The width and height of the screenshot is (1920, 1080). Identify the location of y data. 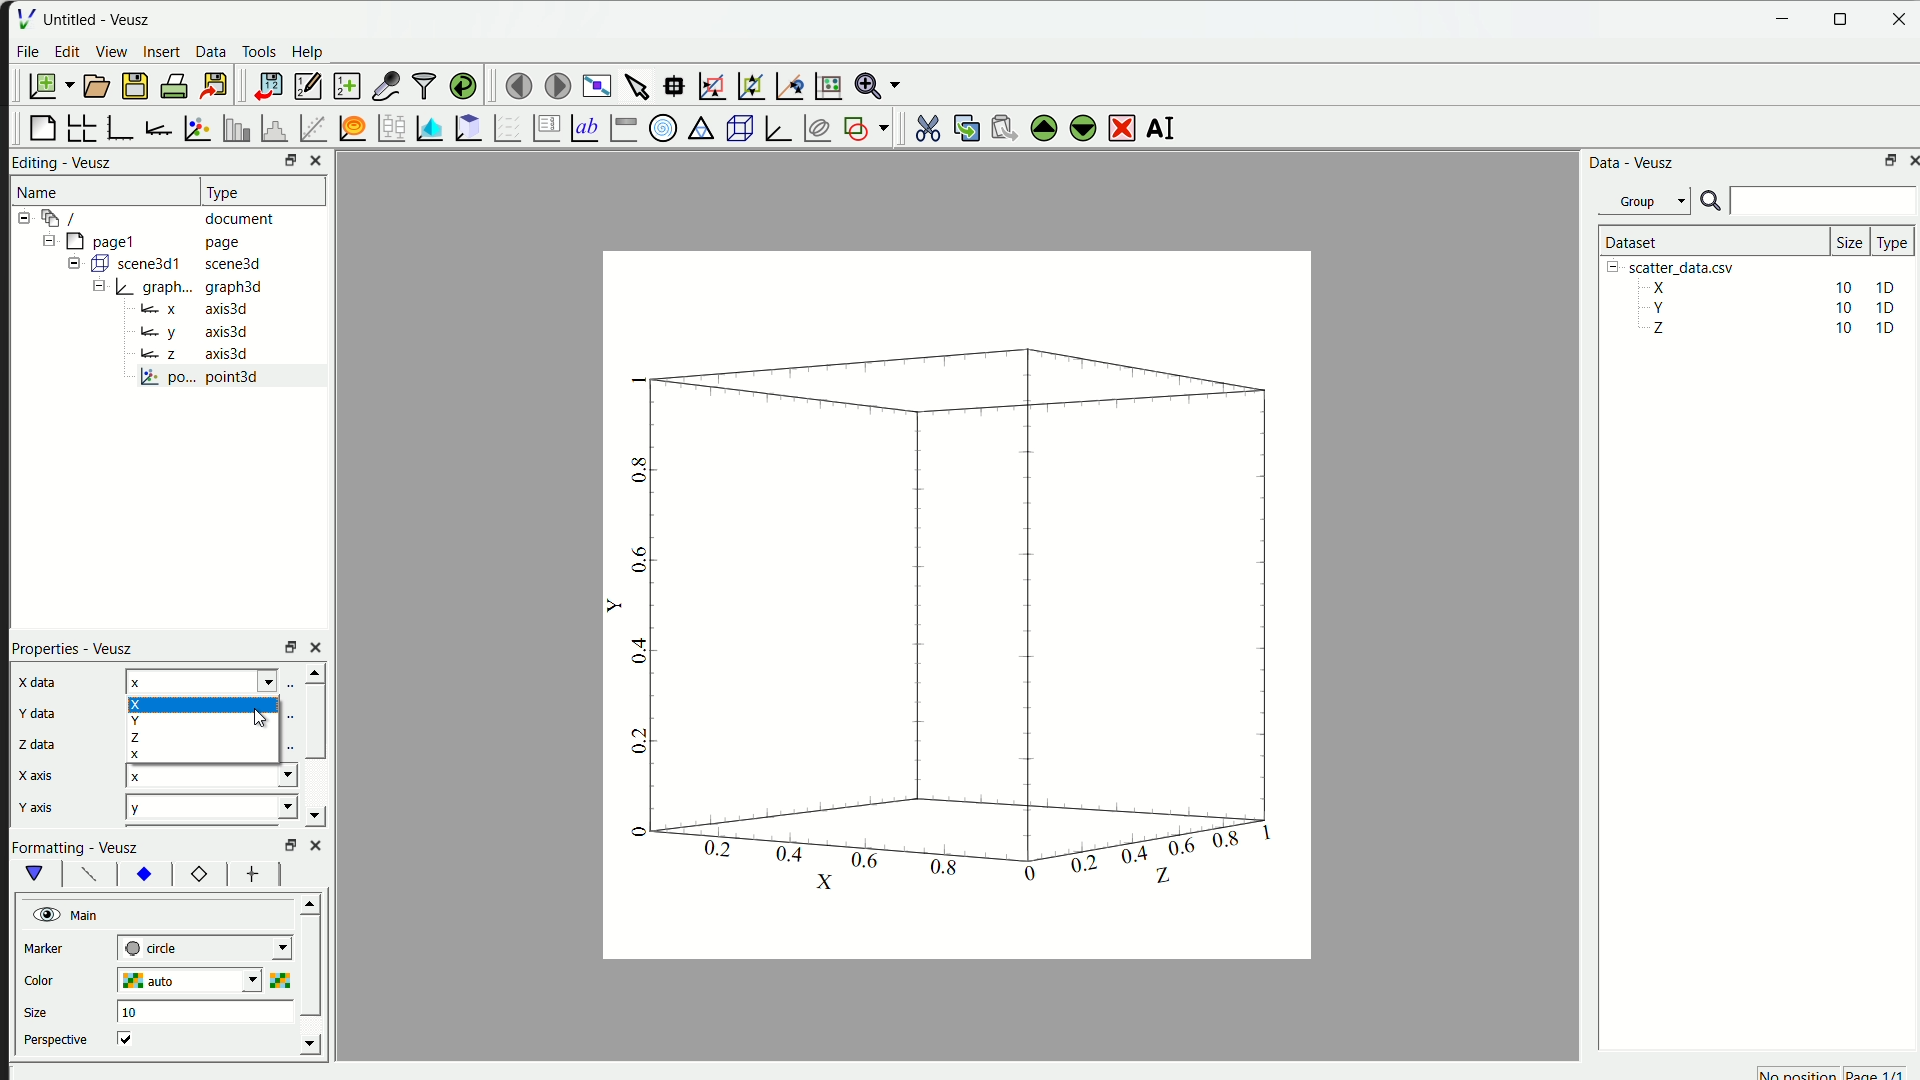
(28, 711).